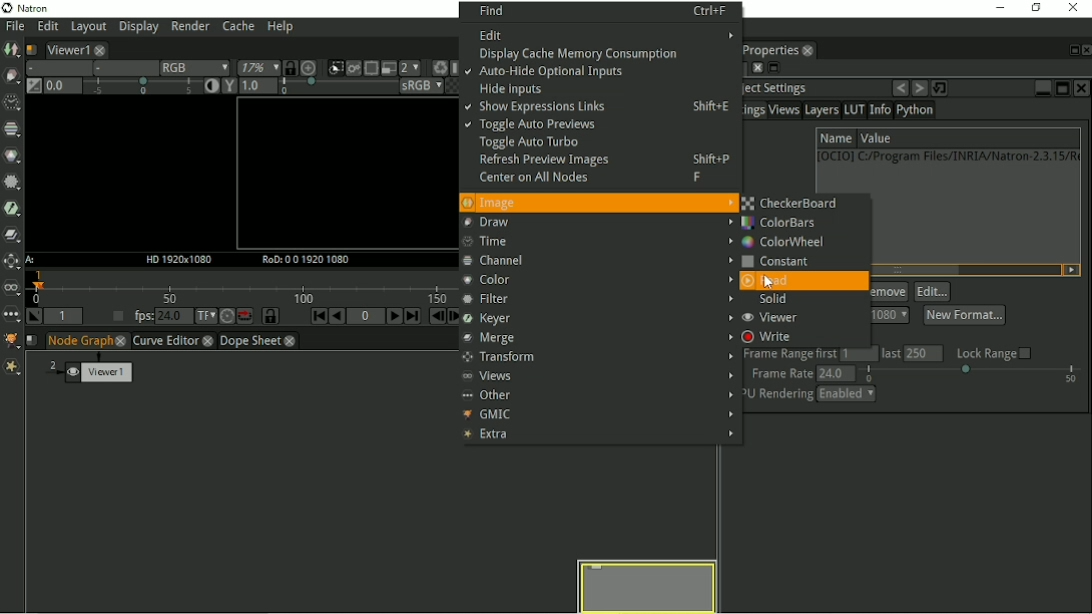 This screenshot has width=1092, height=614. Describe the element at coordinates (606, 162) in the screenshot. I see `Refresh preview images` at that location.